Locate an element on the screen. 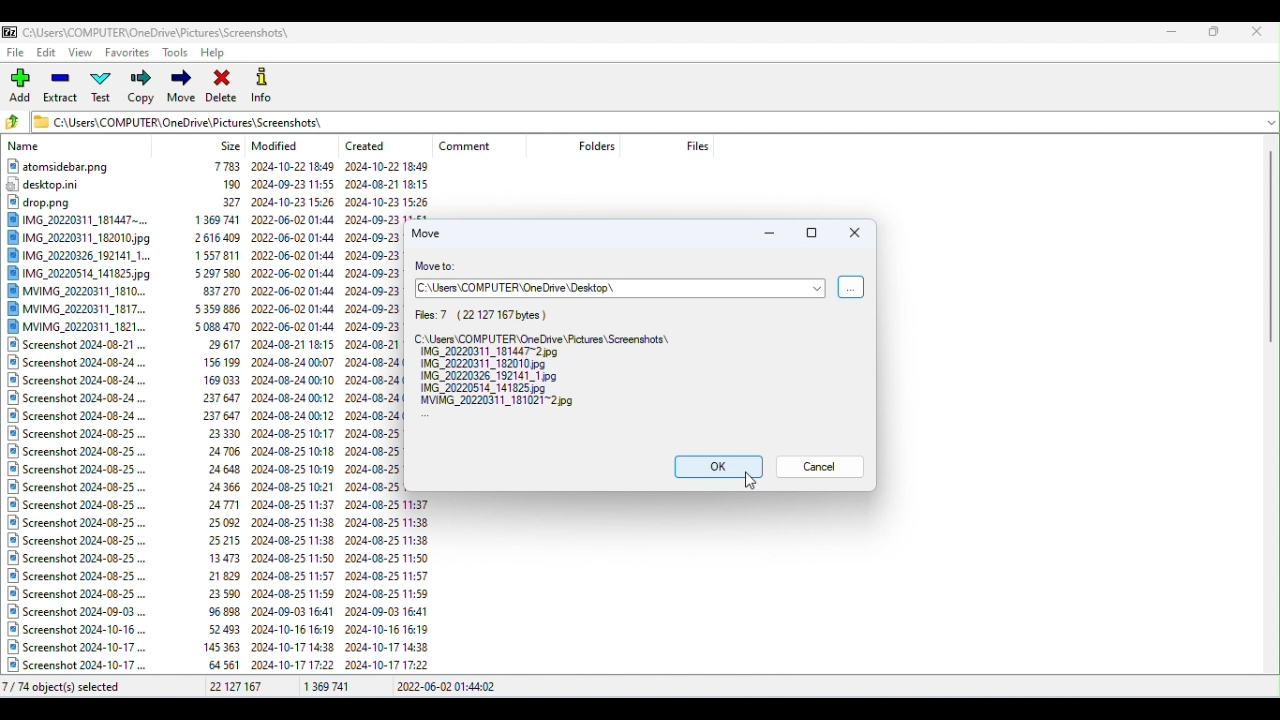 The width and height of the screenshot is (1280, 720). File is located at coordinates (17, 52).